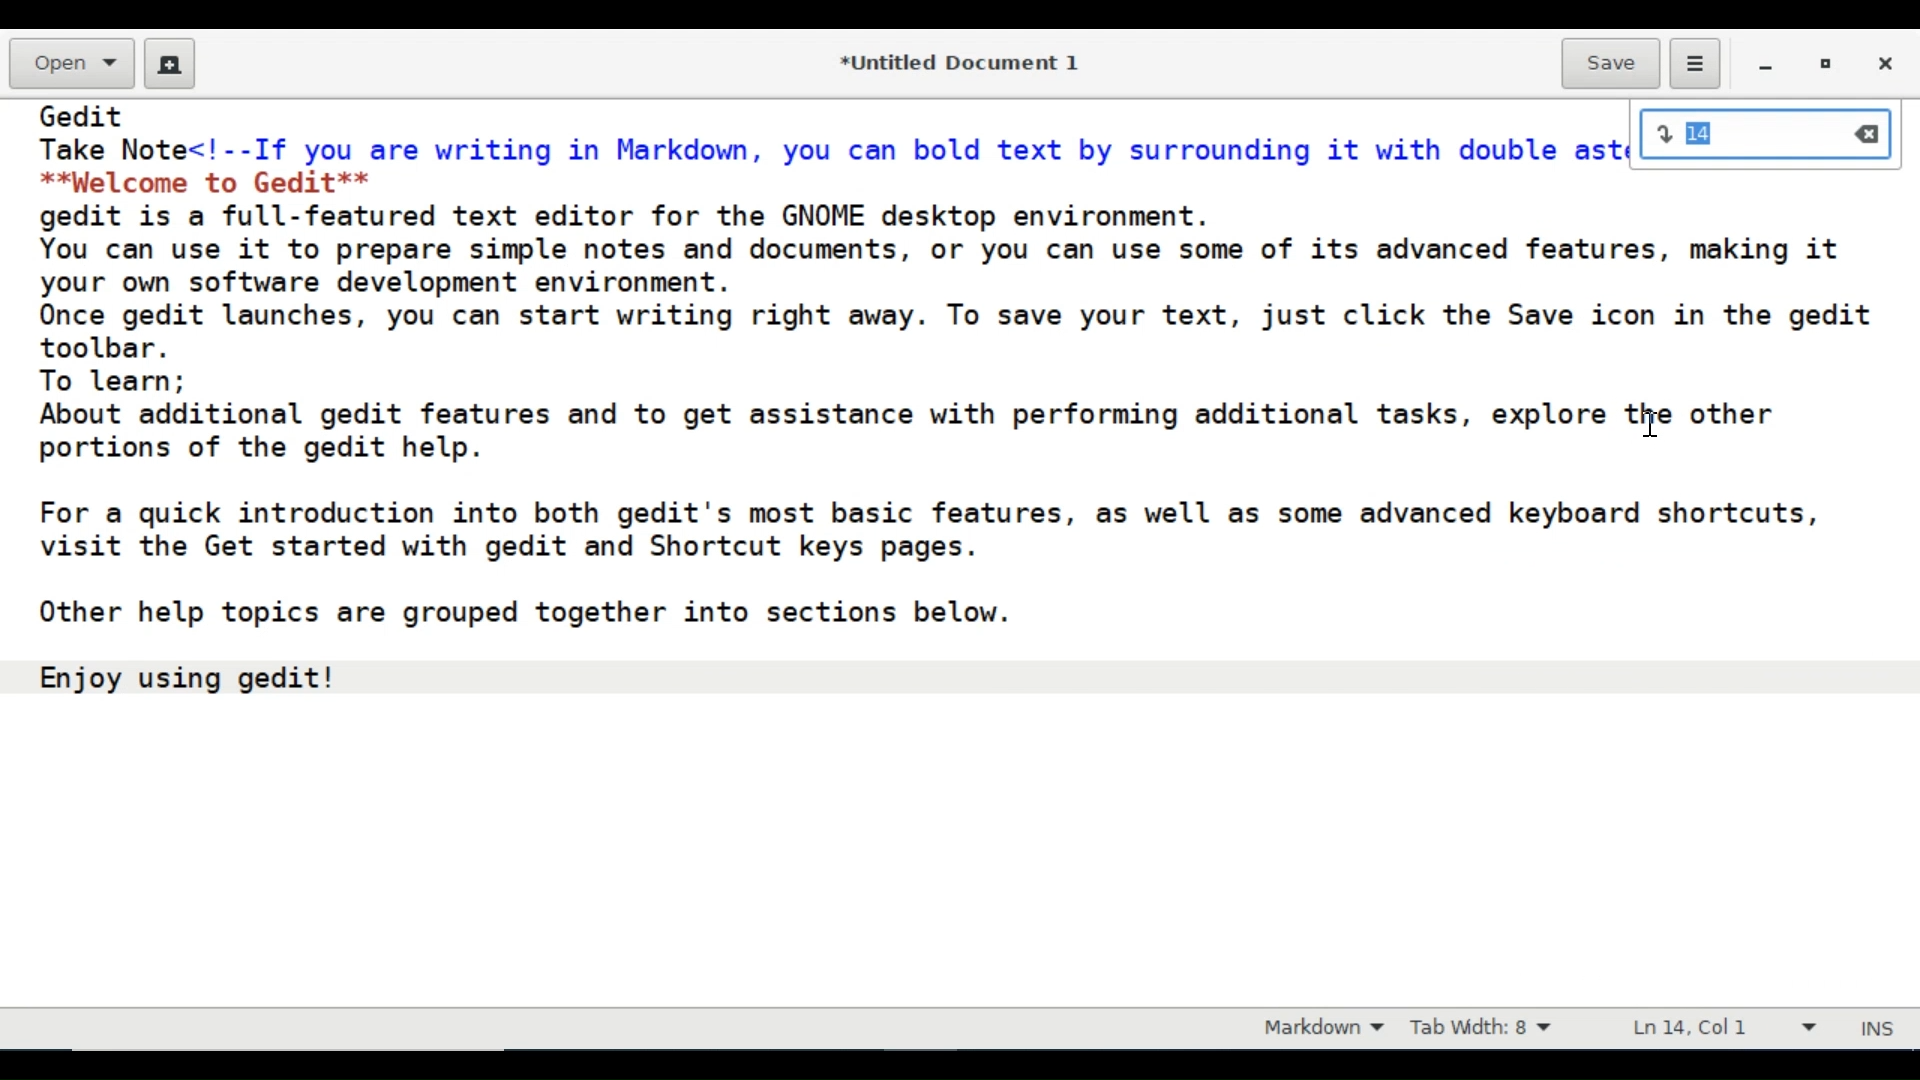  I want to click on minimize, so click(1768, 67).